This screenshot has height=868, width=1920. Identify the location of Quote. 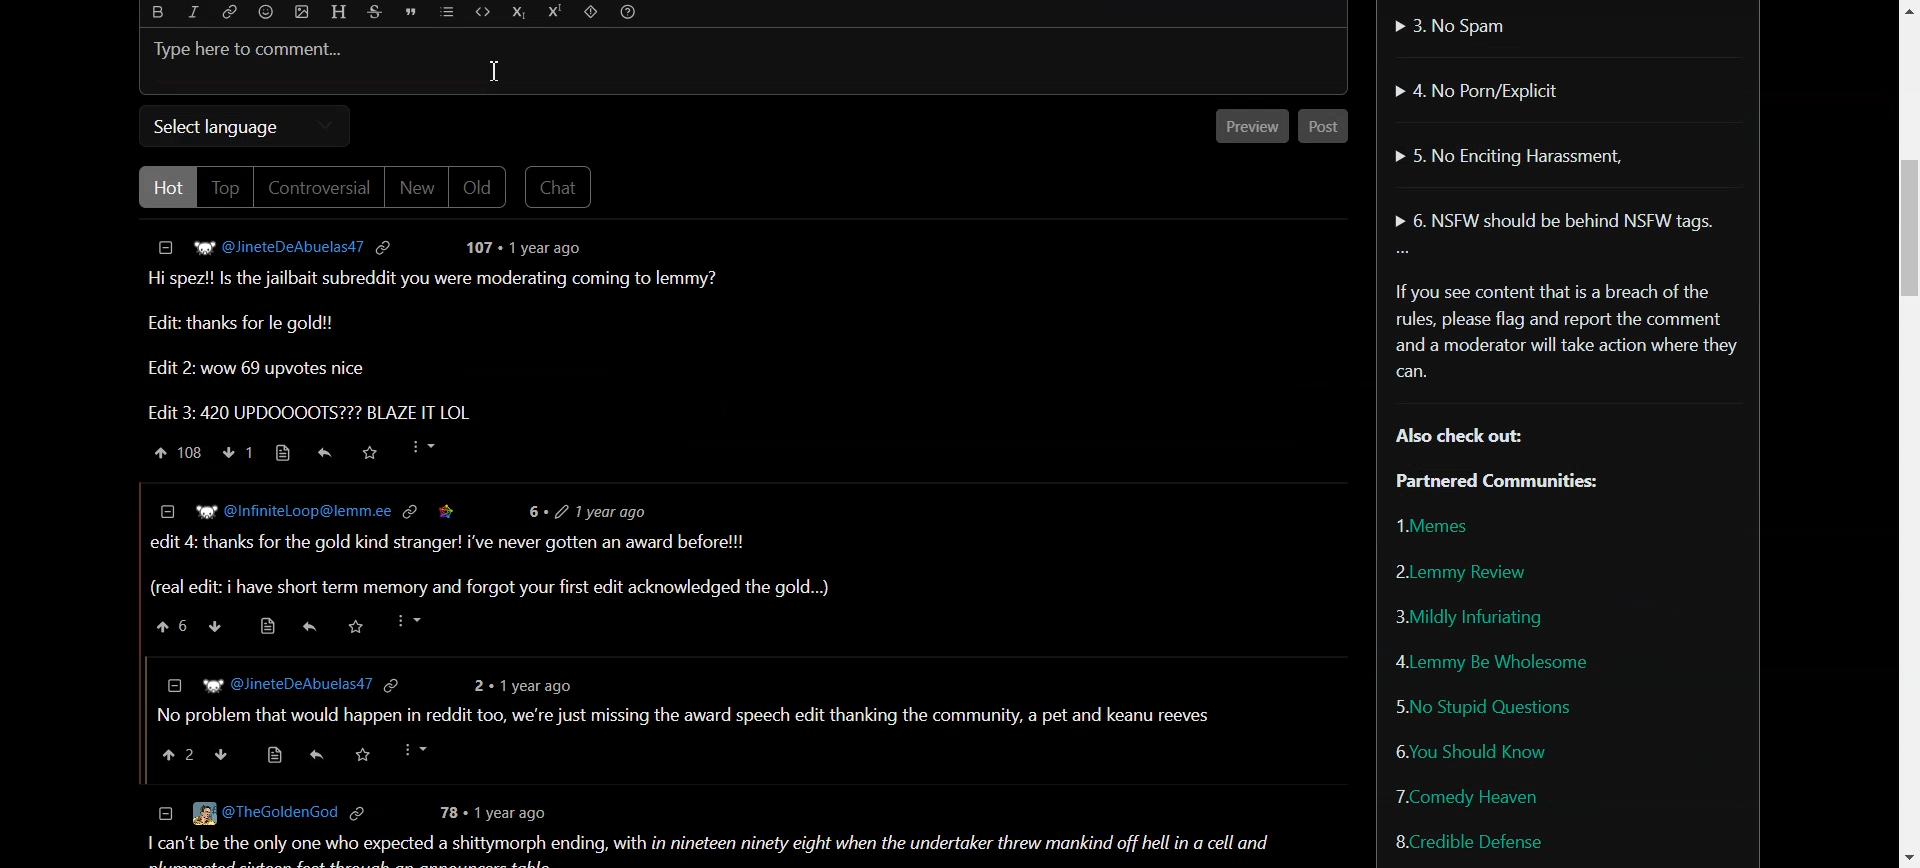
(411, 12).